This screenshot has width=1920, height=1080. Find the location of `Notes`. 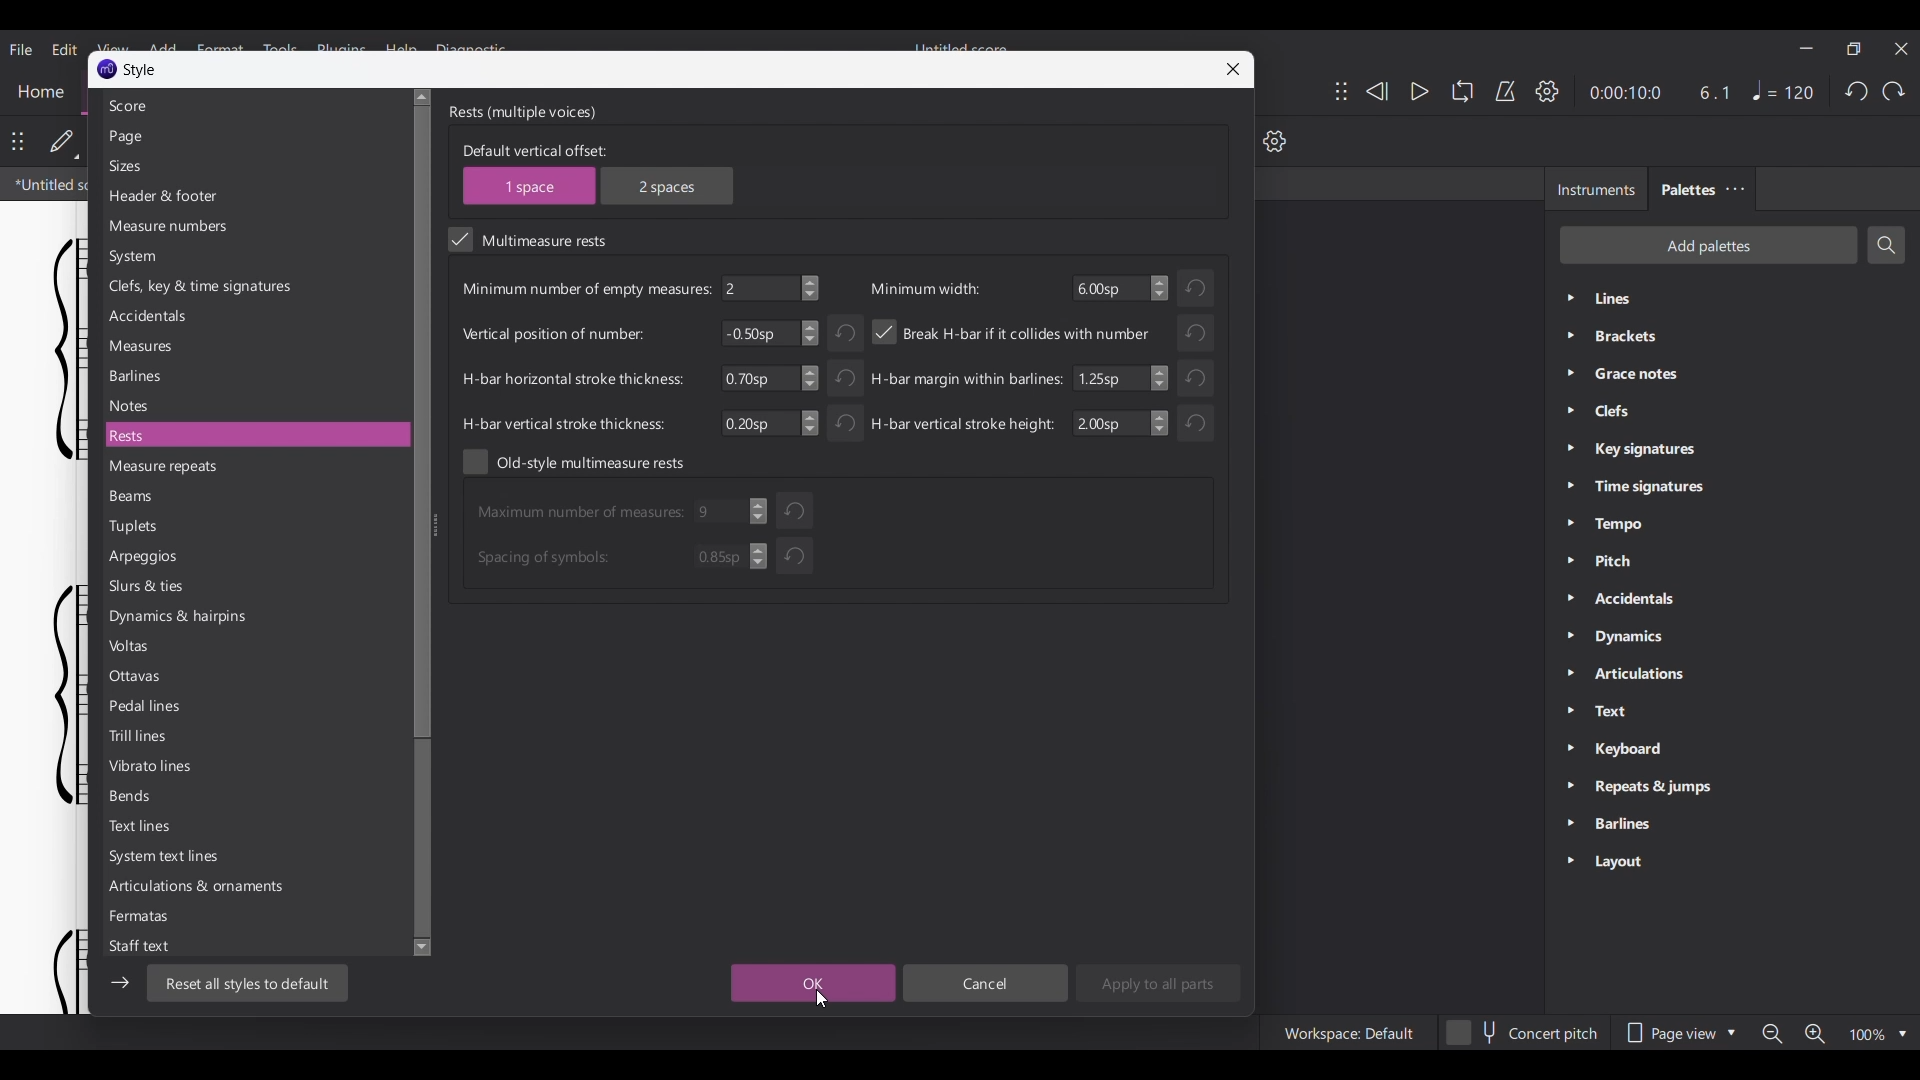

Notes is located at coordinates (254, 407).